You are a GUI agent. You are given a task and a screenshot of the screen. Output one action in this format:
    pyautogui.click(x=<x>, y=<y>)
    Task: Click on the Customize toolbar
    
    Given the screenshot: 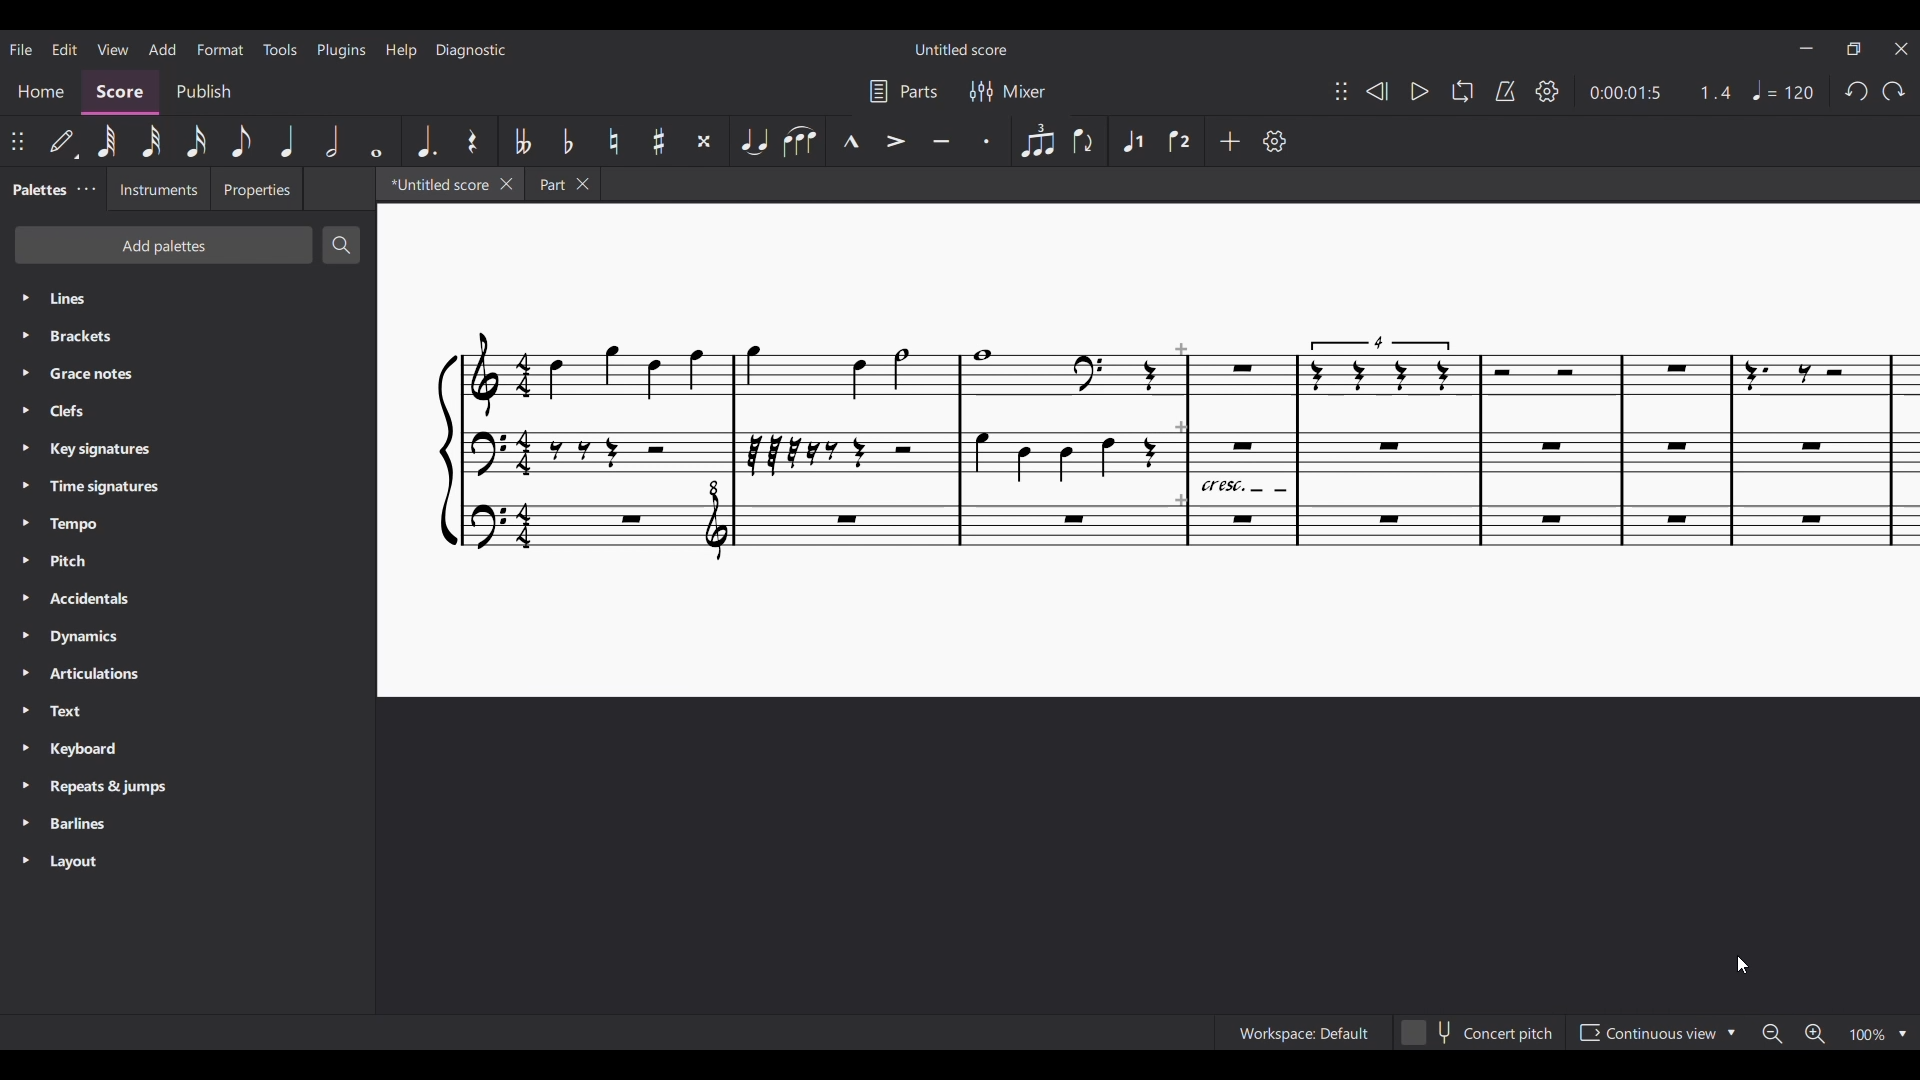 What is the action you would take?
    pyautogui.click(x=1275, y=141)
    